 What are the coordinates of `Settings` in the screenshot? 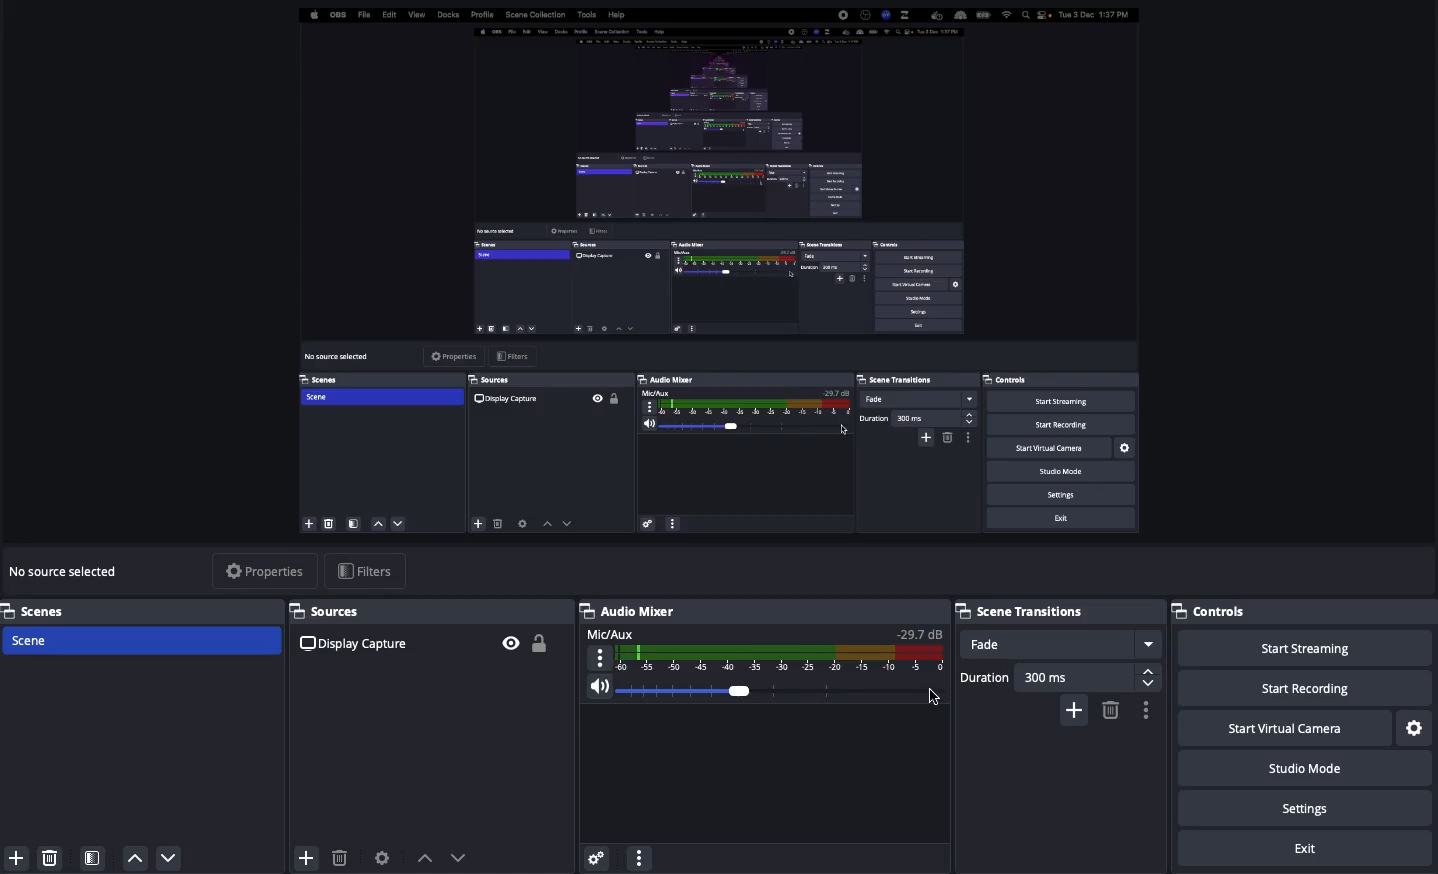 It's located at (595, 854).